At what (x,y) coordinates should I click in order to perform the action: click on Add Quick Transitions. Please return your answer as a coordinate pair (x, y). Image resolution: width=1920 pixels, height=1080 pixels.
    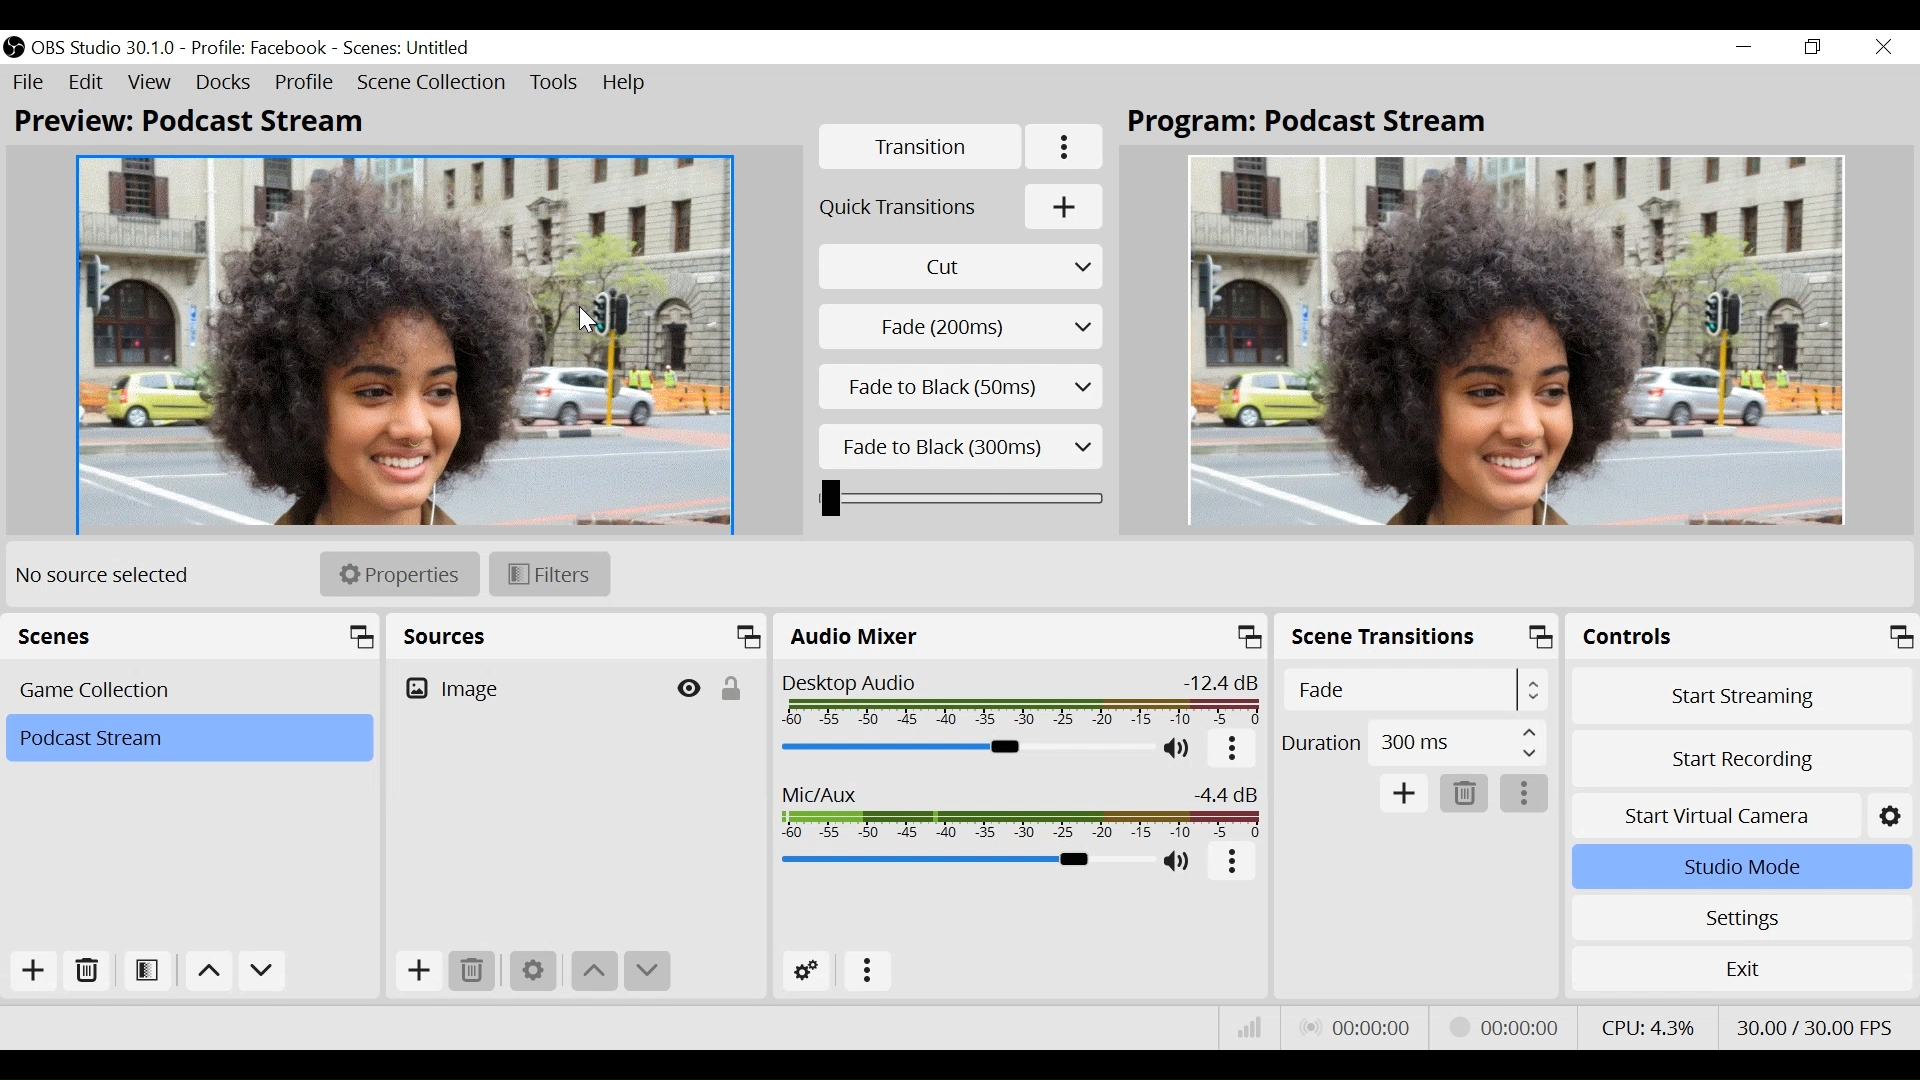
    Looking at the image, I should click on (964, 206).